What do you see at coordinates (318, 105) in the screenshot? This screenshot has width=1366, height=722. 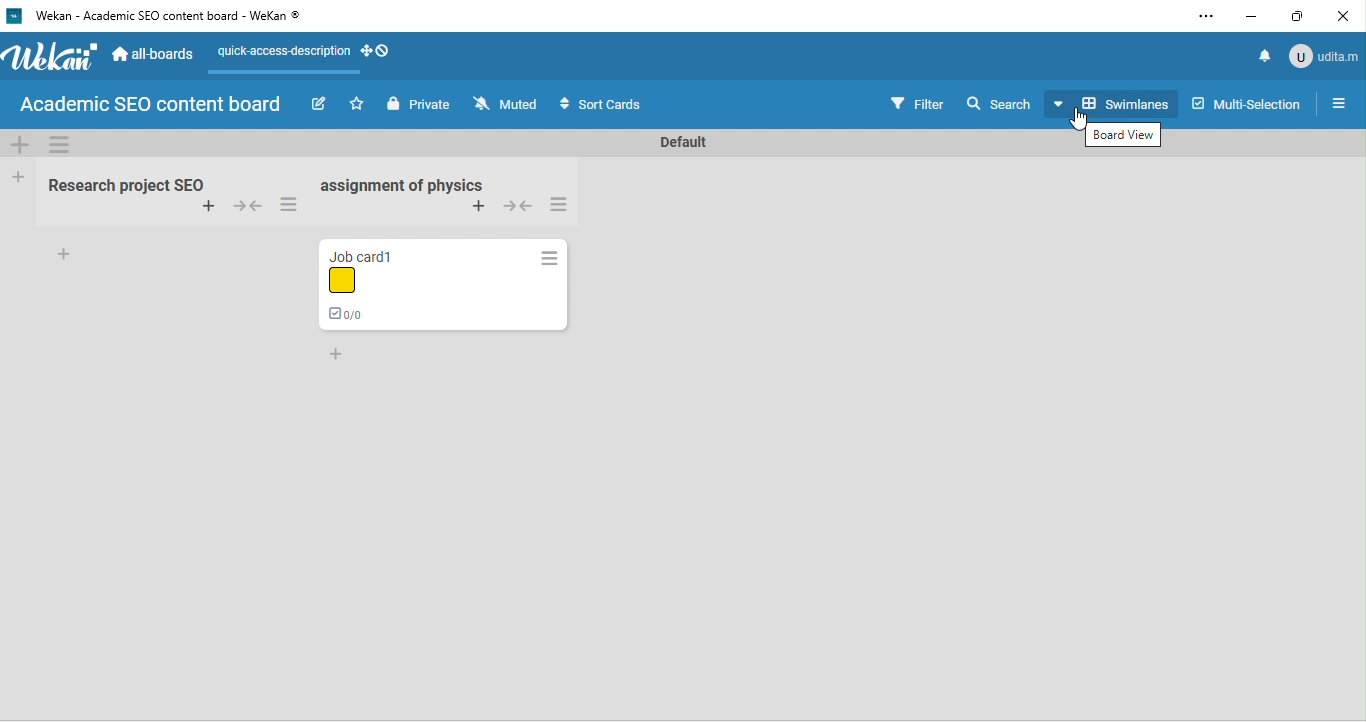 I see `edit` at bounding box center [318, 105].